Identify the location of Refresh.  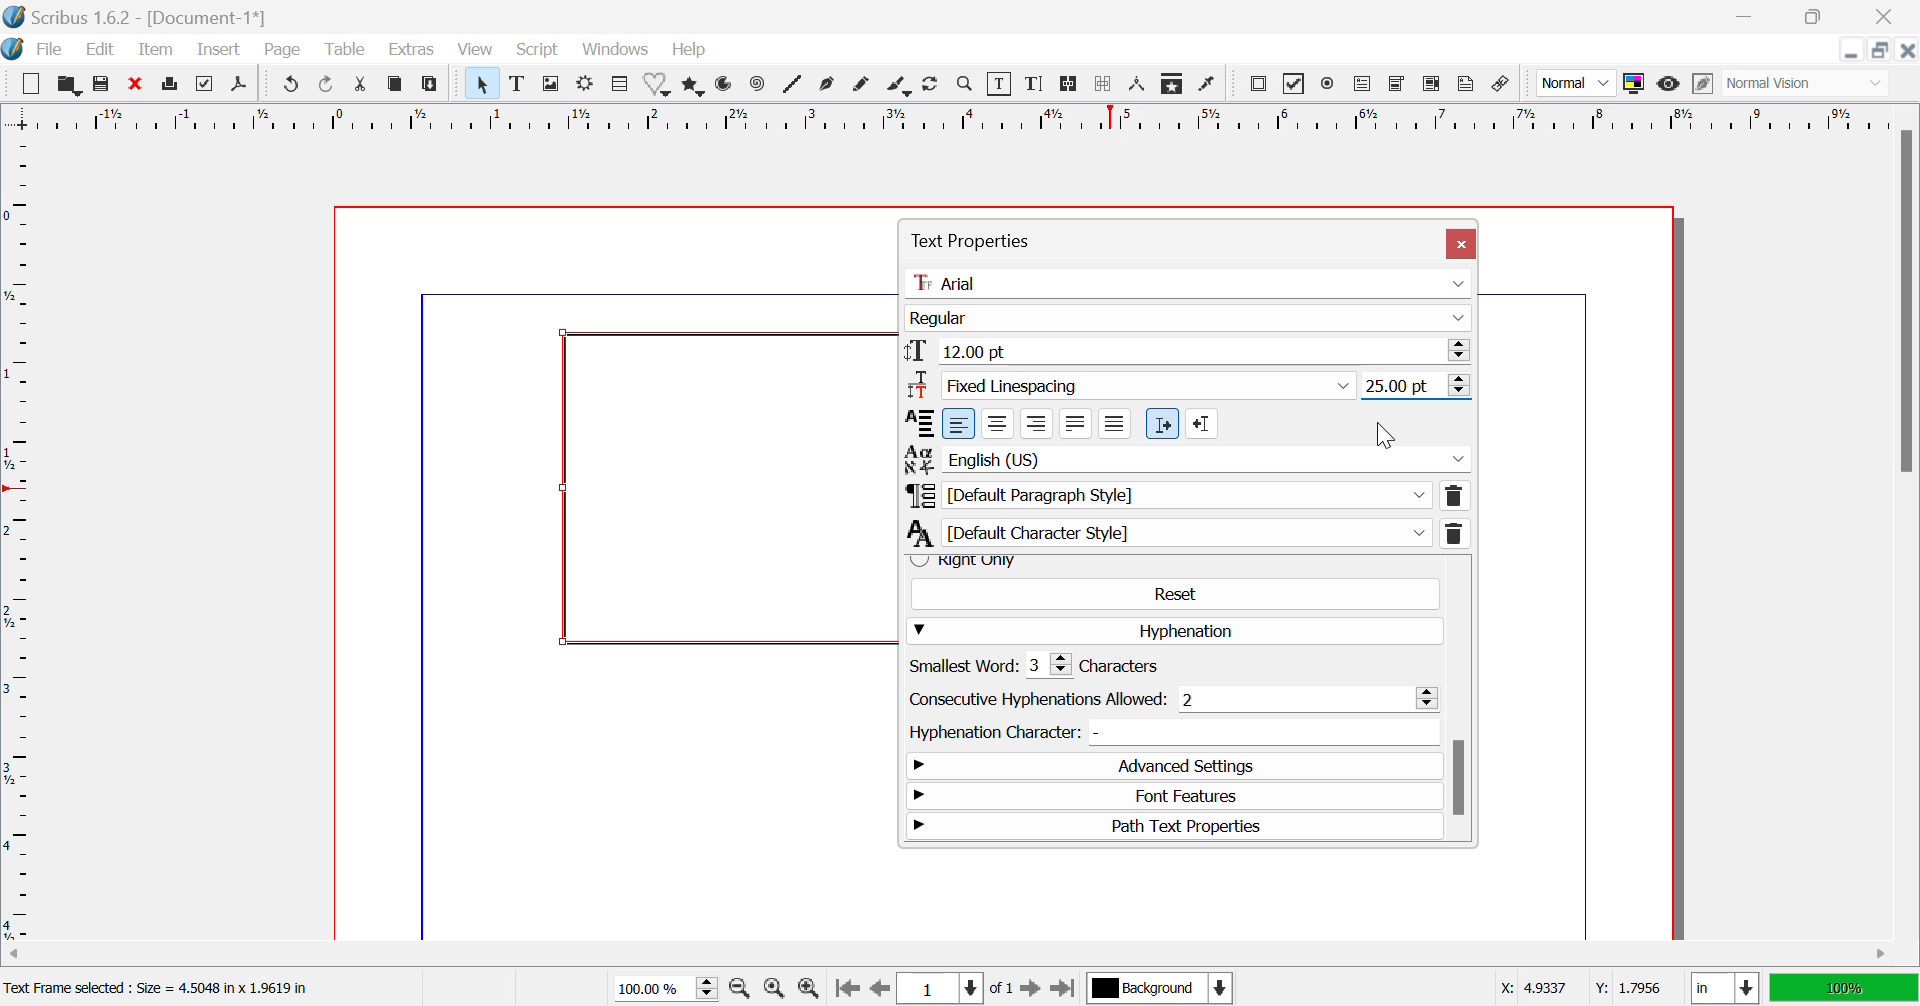
(934, 86).